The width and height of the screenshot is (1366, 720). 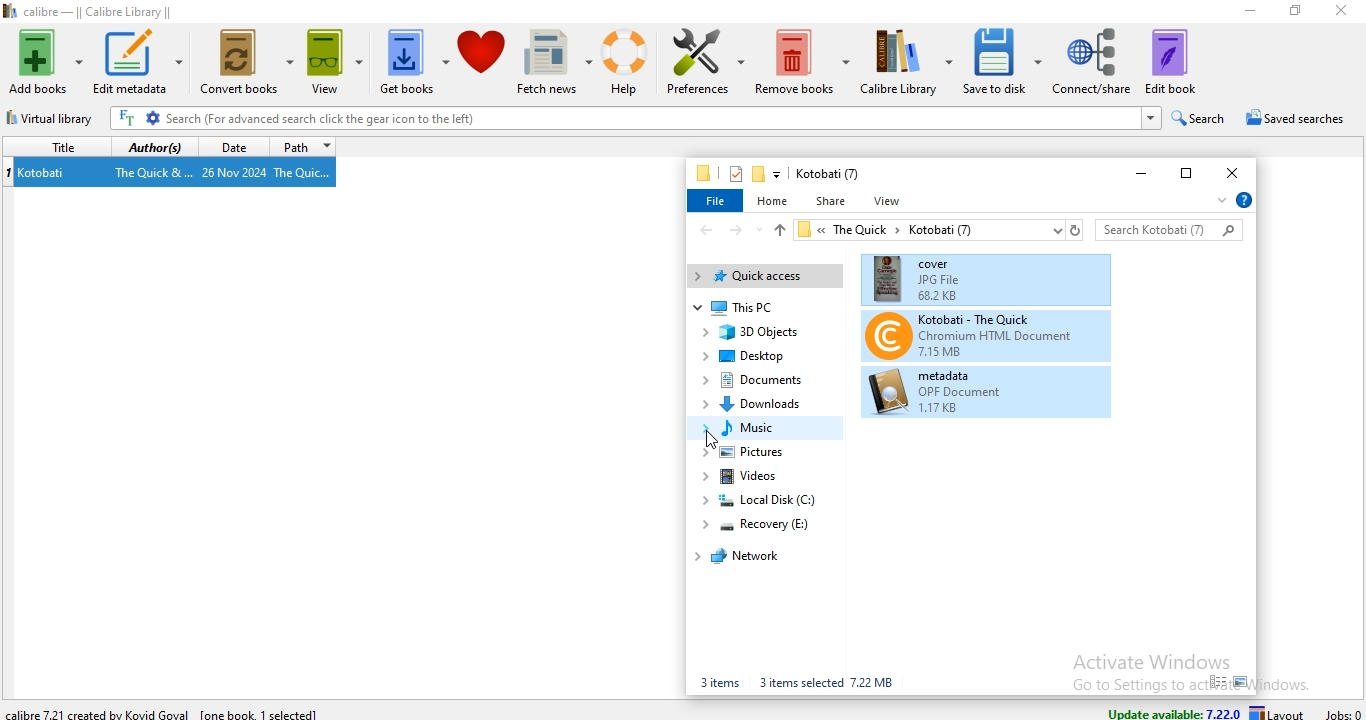 What do you see at coordinates (229, 146) in the screenshot?
I see `date` at bounding box center [229, 146].